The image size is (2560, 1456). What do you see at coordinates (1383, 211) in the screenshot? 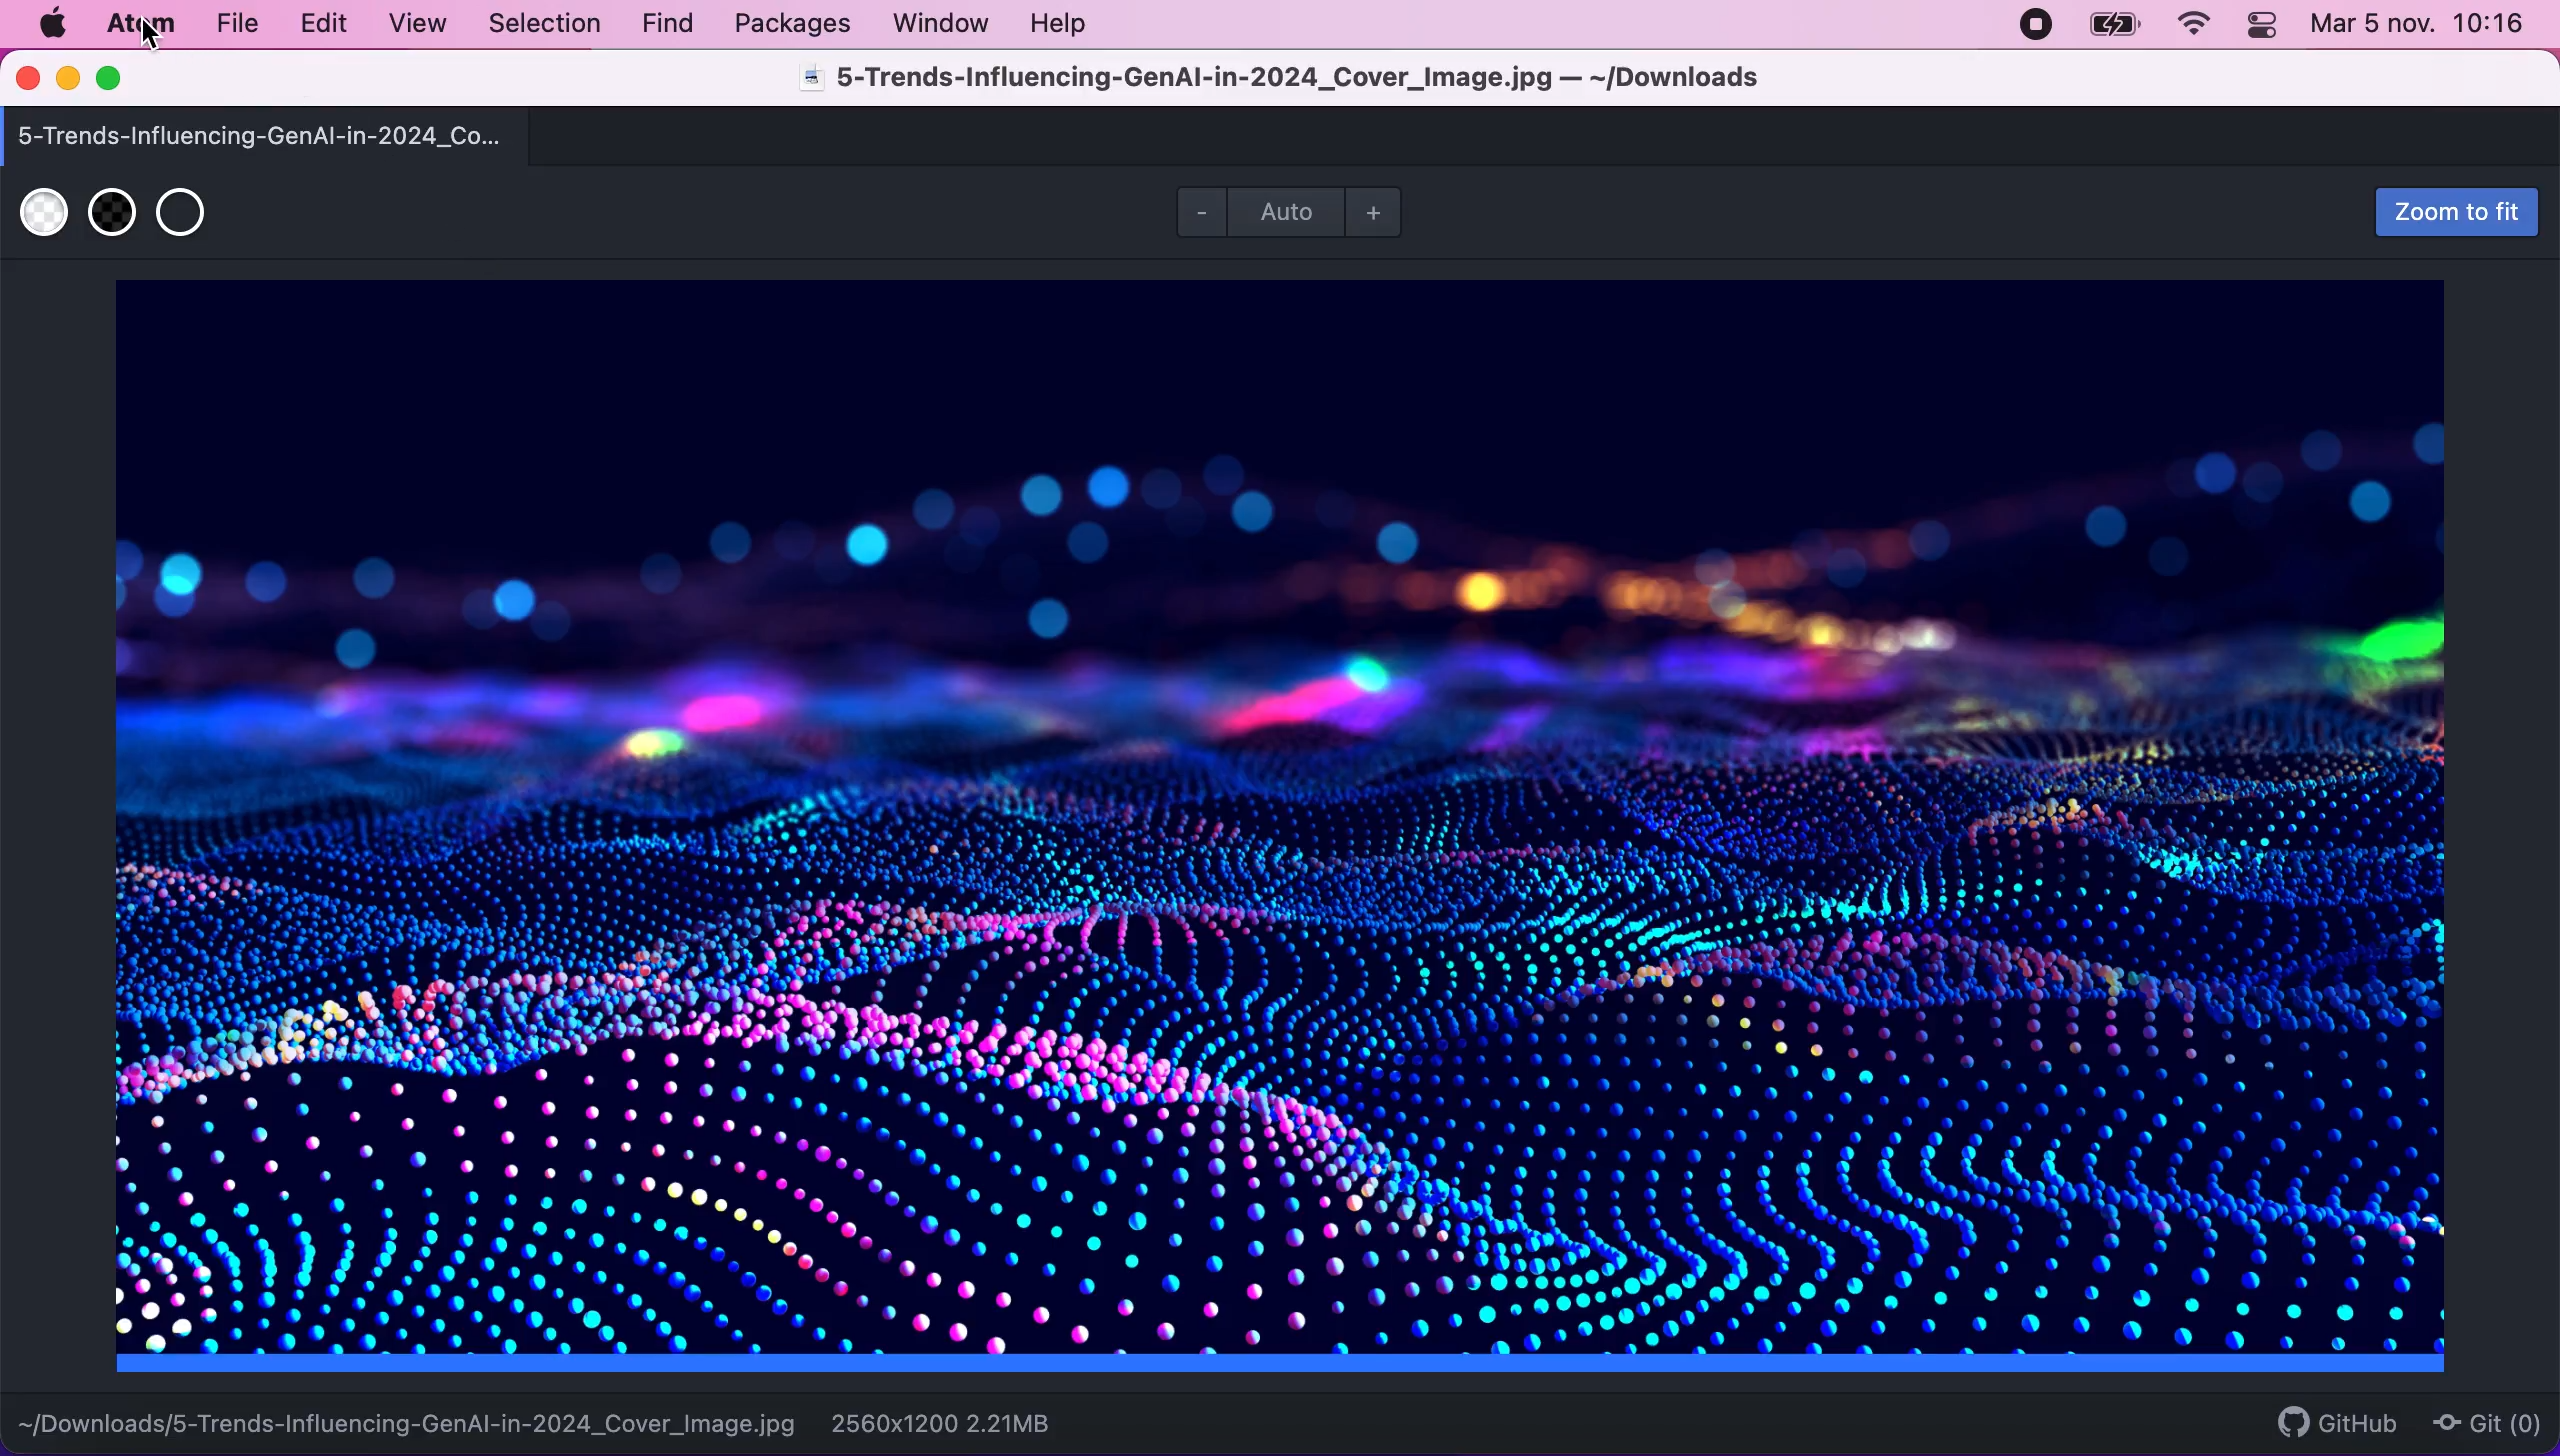
I see `zoom in` at bounding box center [1383, 211].